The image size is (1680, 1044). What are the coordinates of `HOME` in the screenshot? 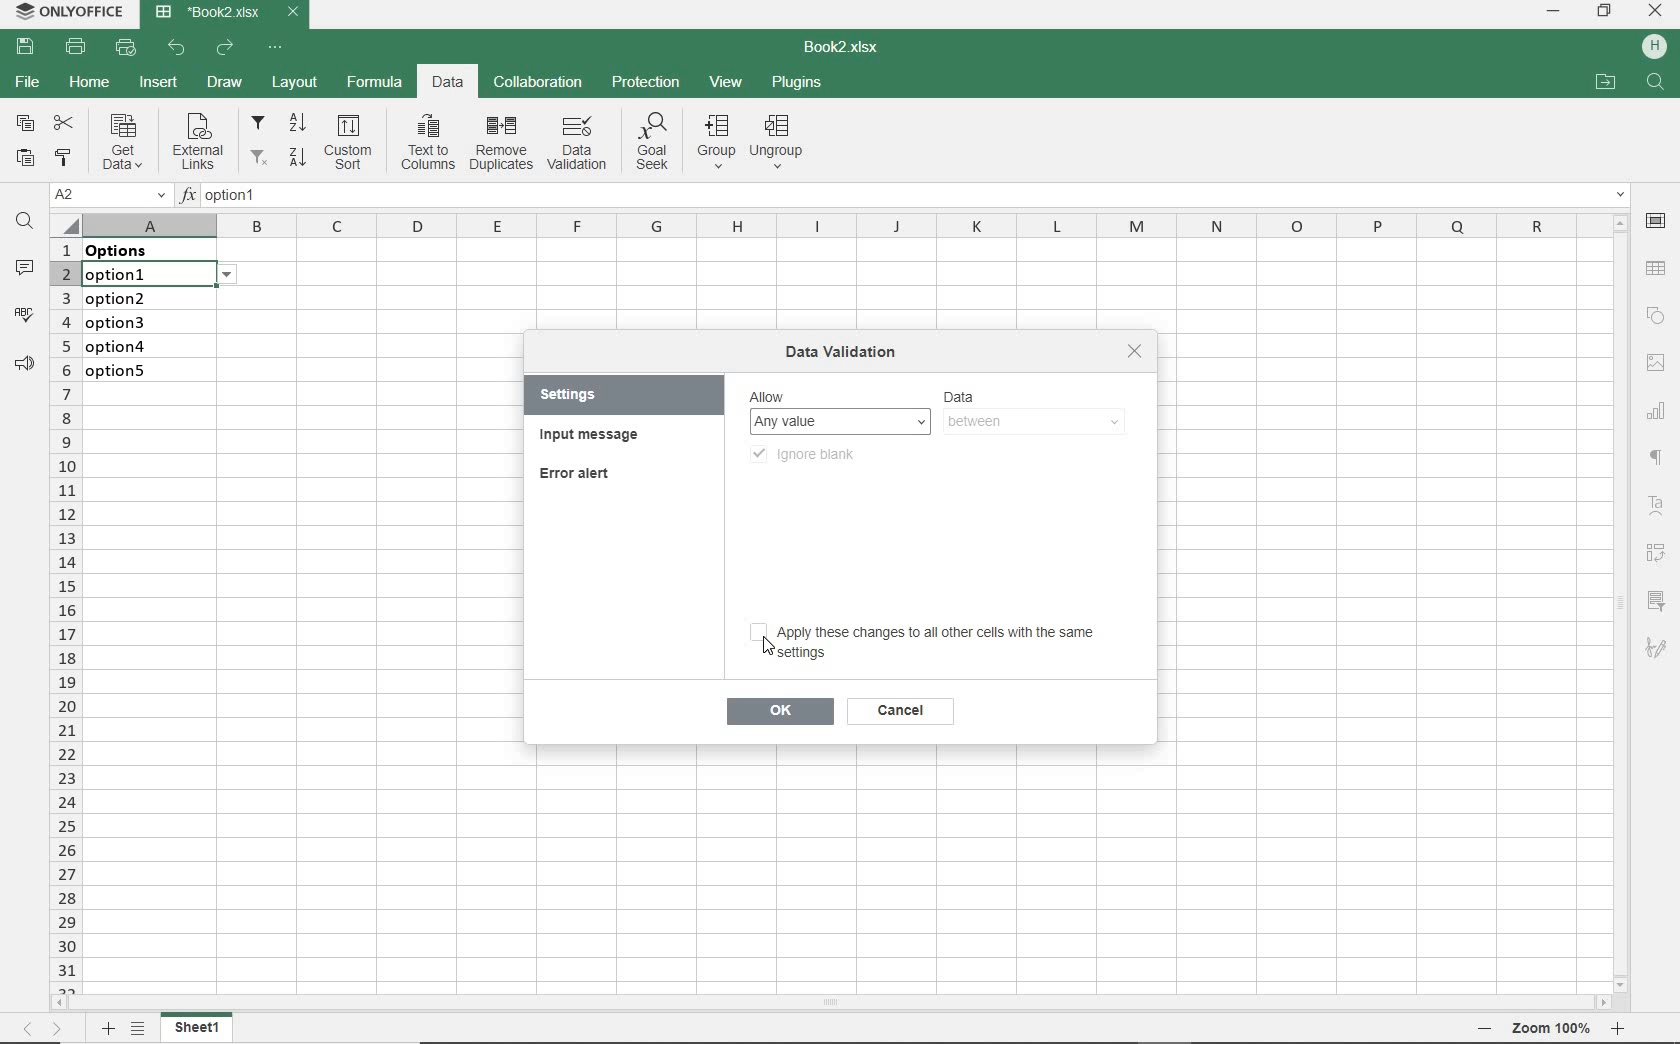 It's located at (89, 86).